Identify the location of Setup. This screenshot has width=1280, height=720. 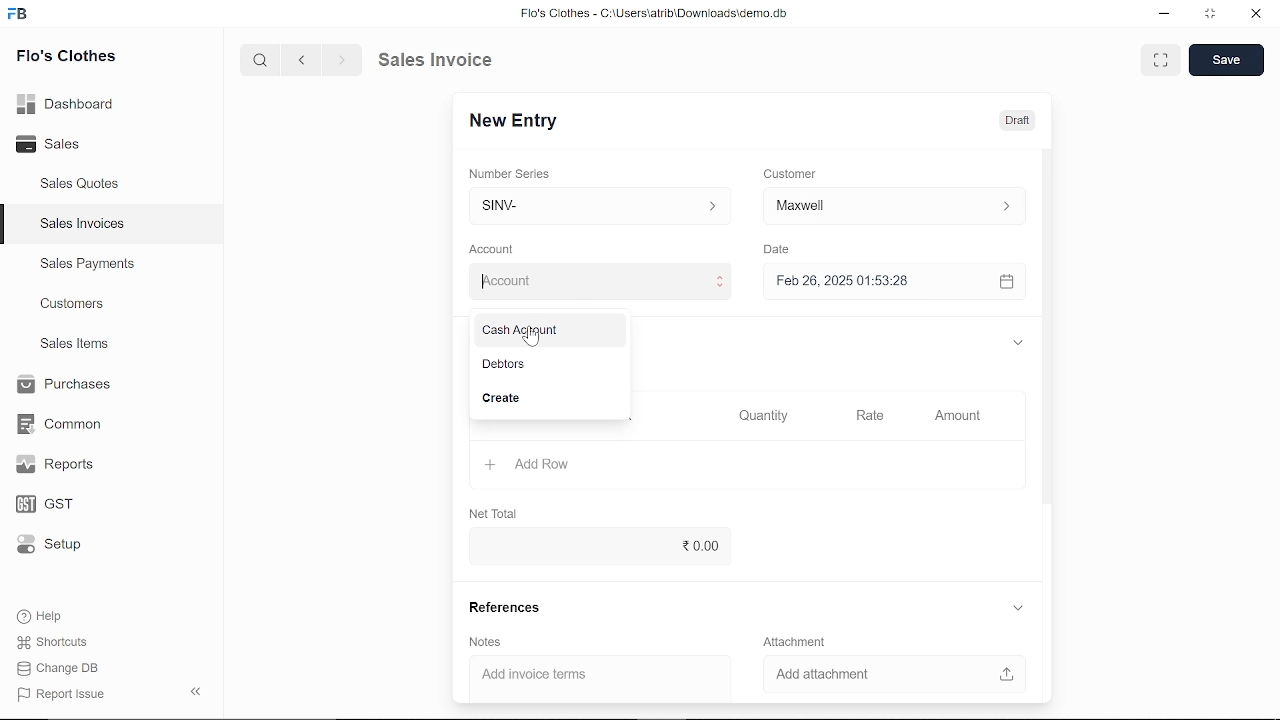
(63, 546).